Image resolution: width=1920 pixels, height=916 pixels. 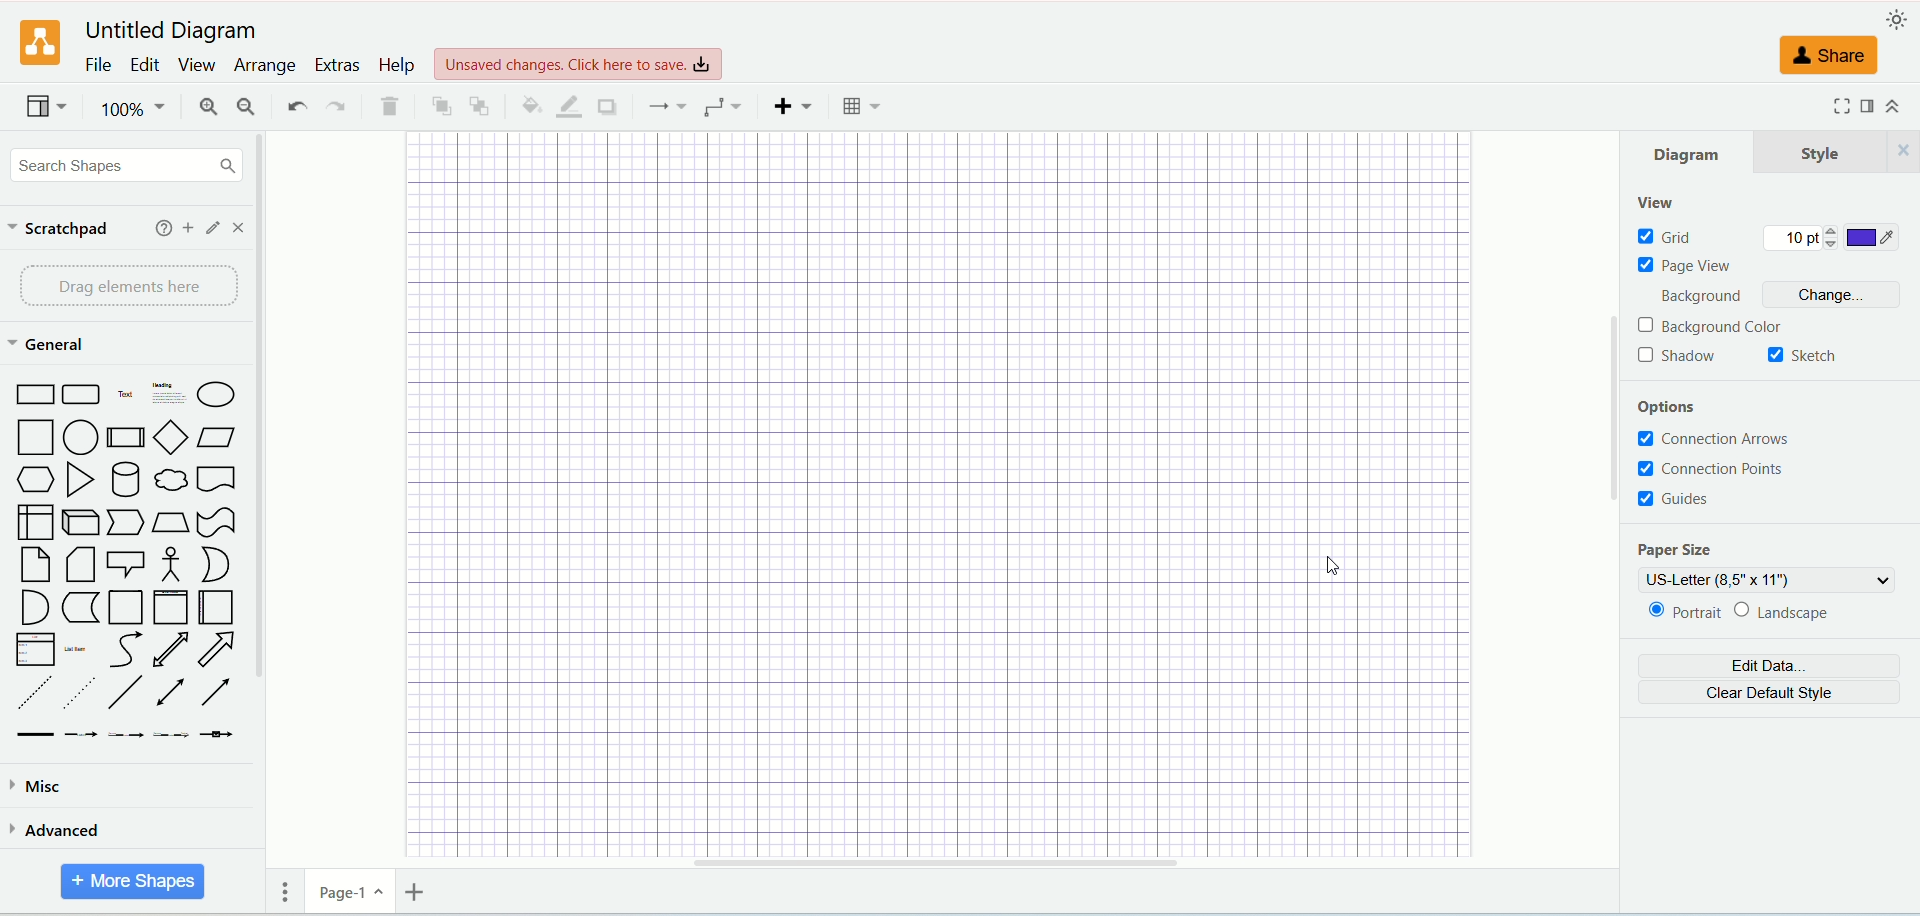 I want to click on sketch, so click(x=1799, y=355).